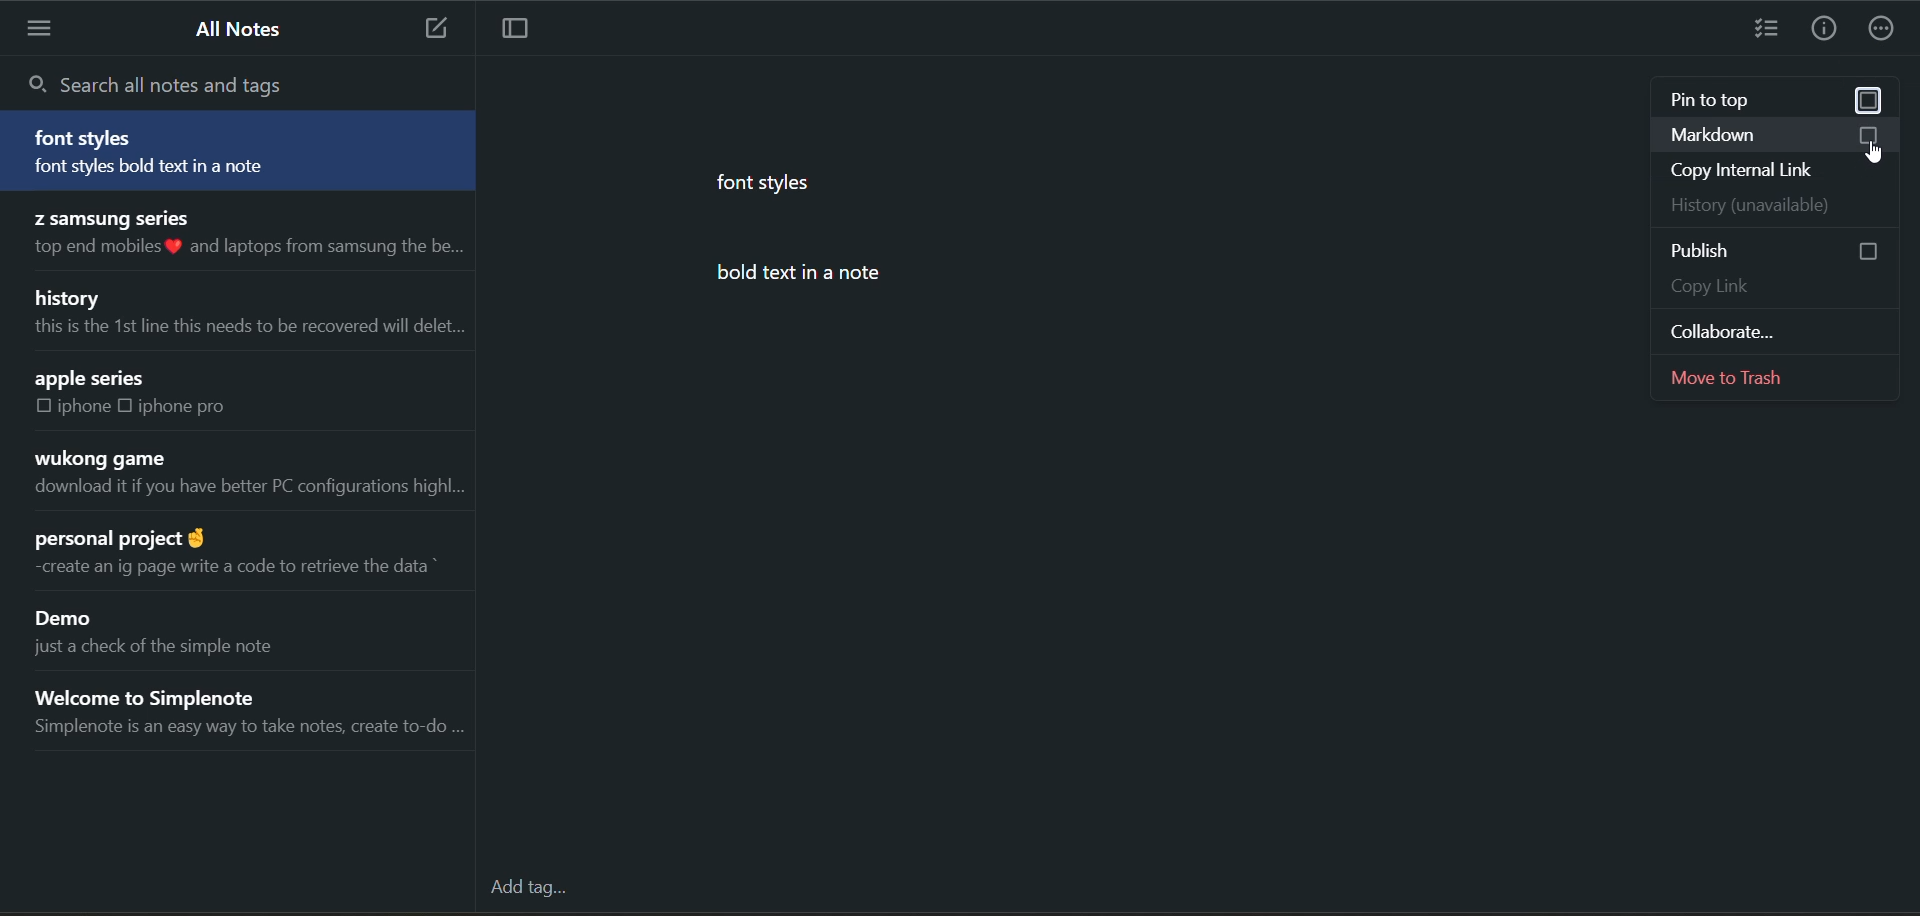 The image size is (1920, 916). What do you see at coordinates (429, 29) in the screenshot?
I see `add new note` at bounding box center [429, 29].